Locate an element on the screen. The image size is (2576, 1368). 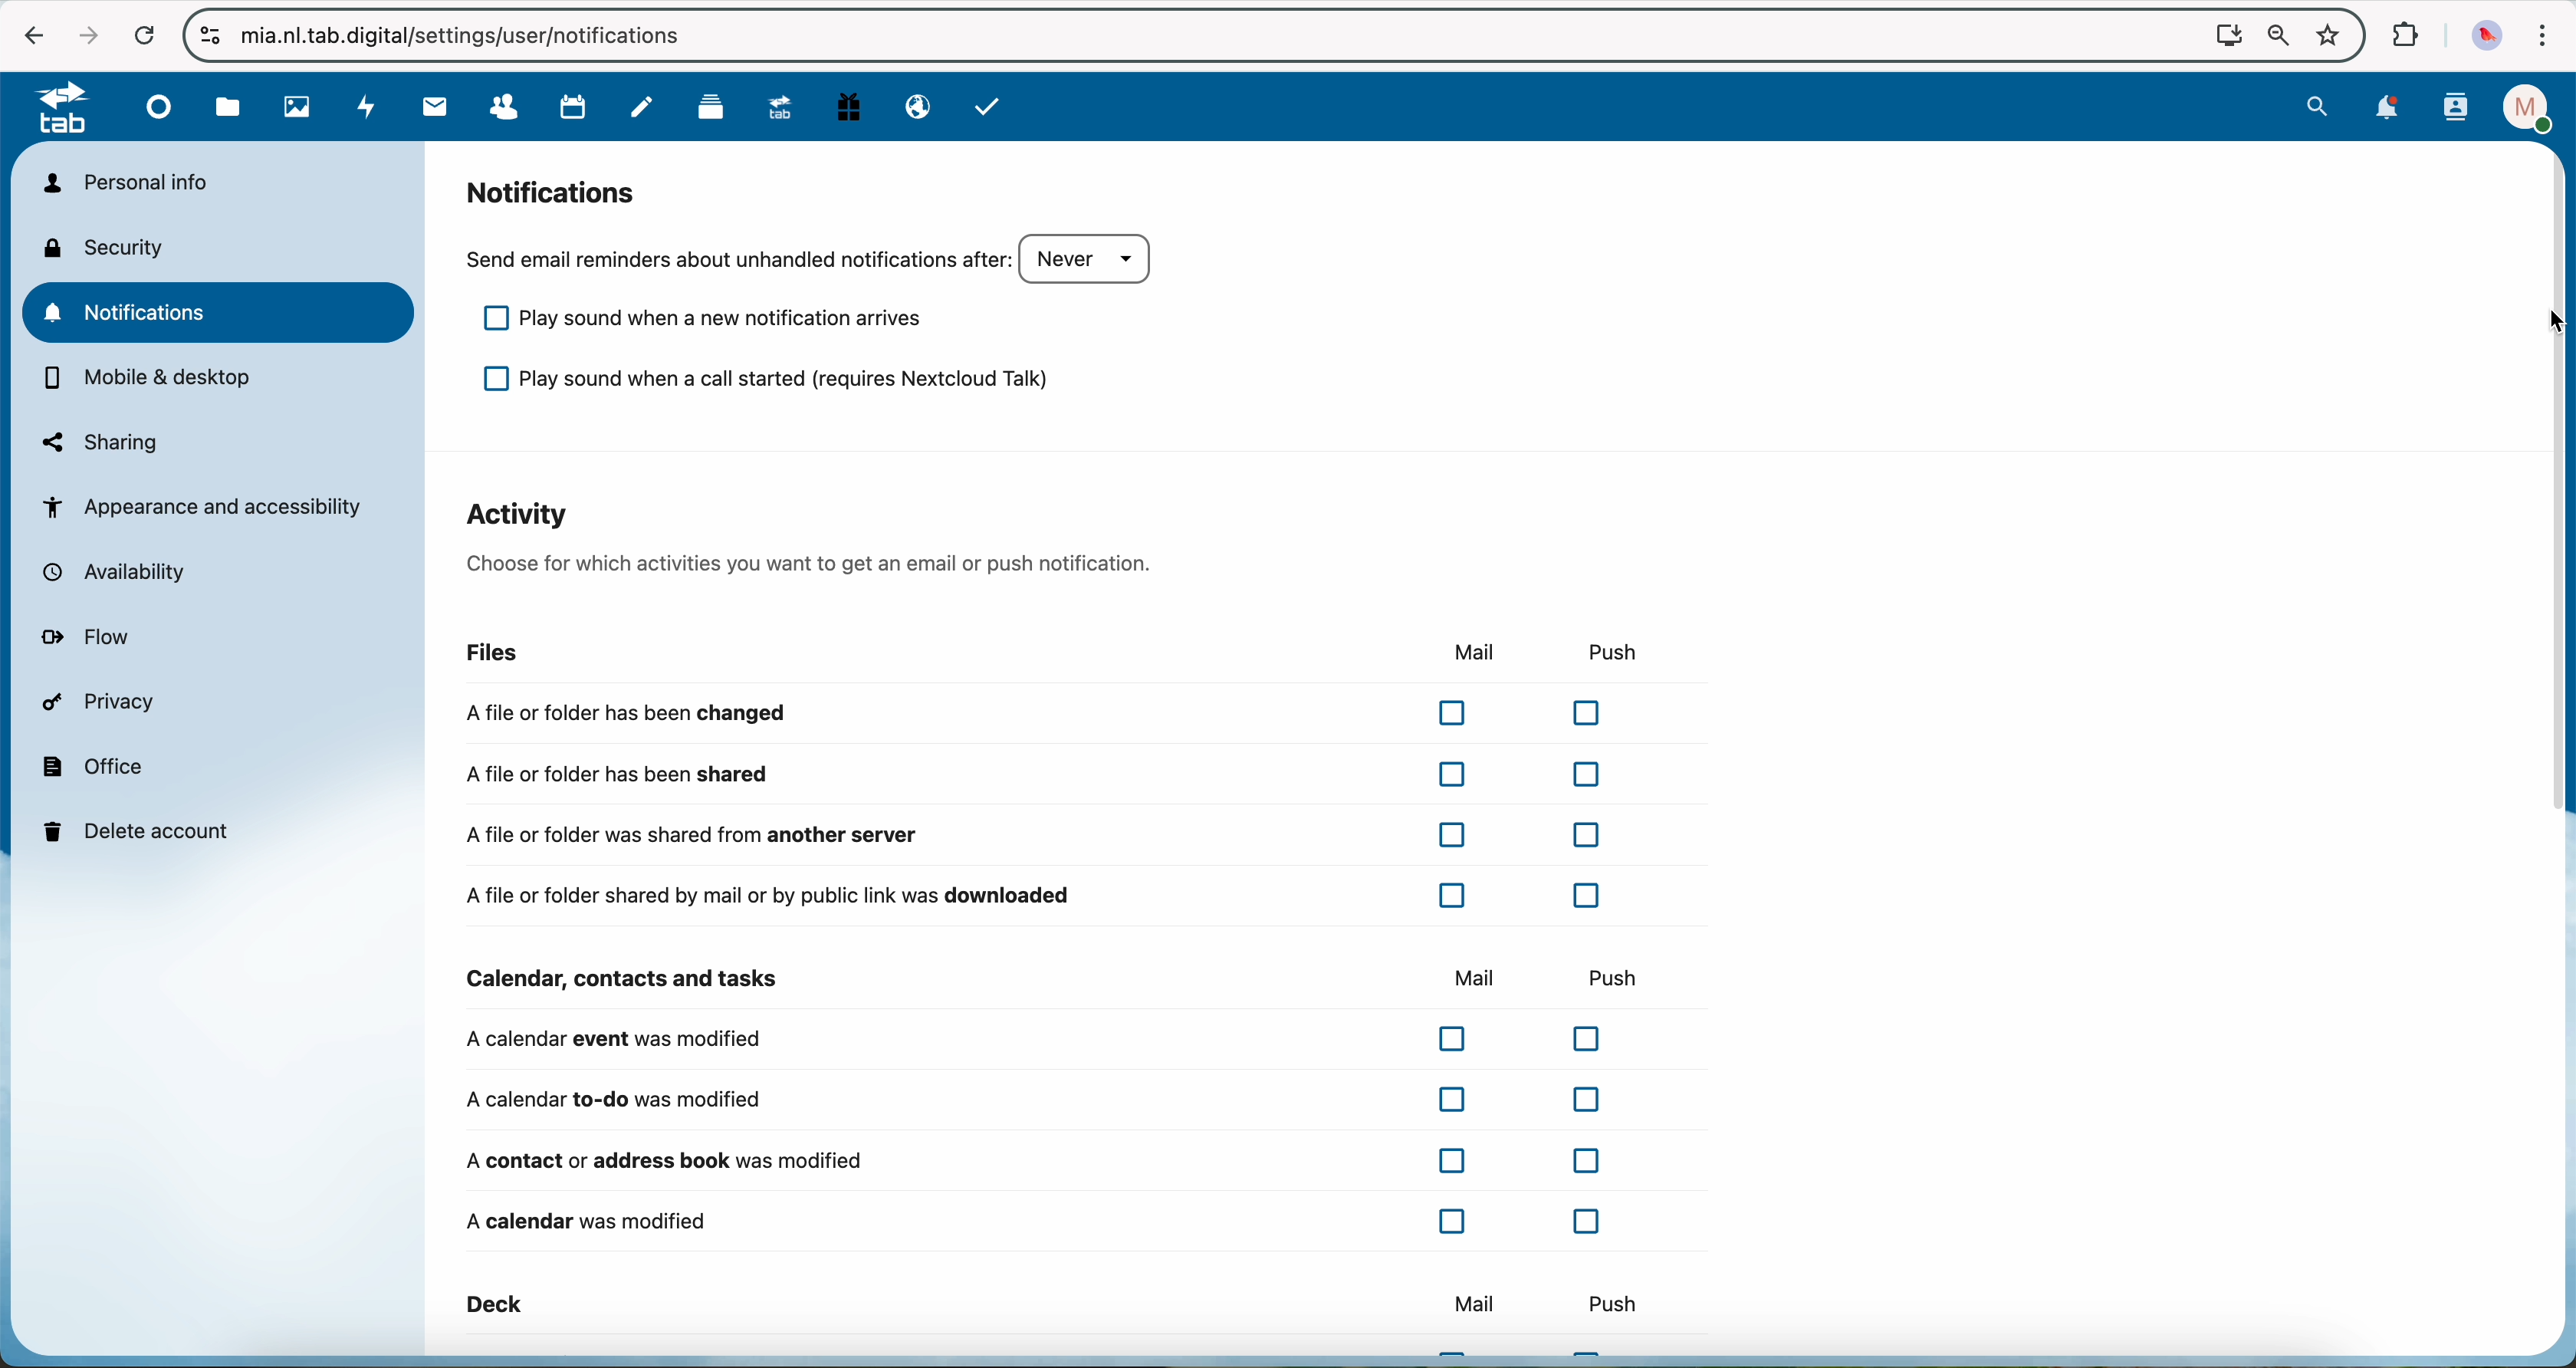
navigate back is located at coordinates (29, 34).